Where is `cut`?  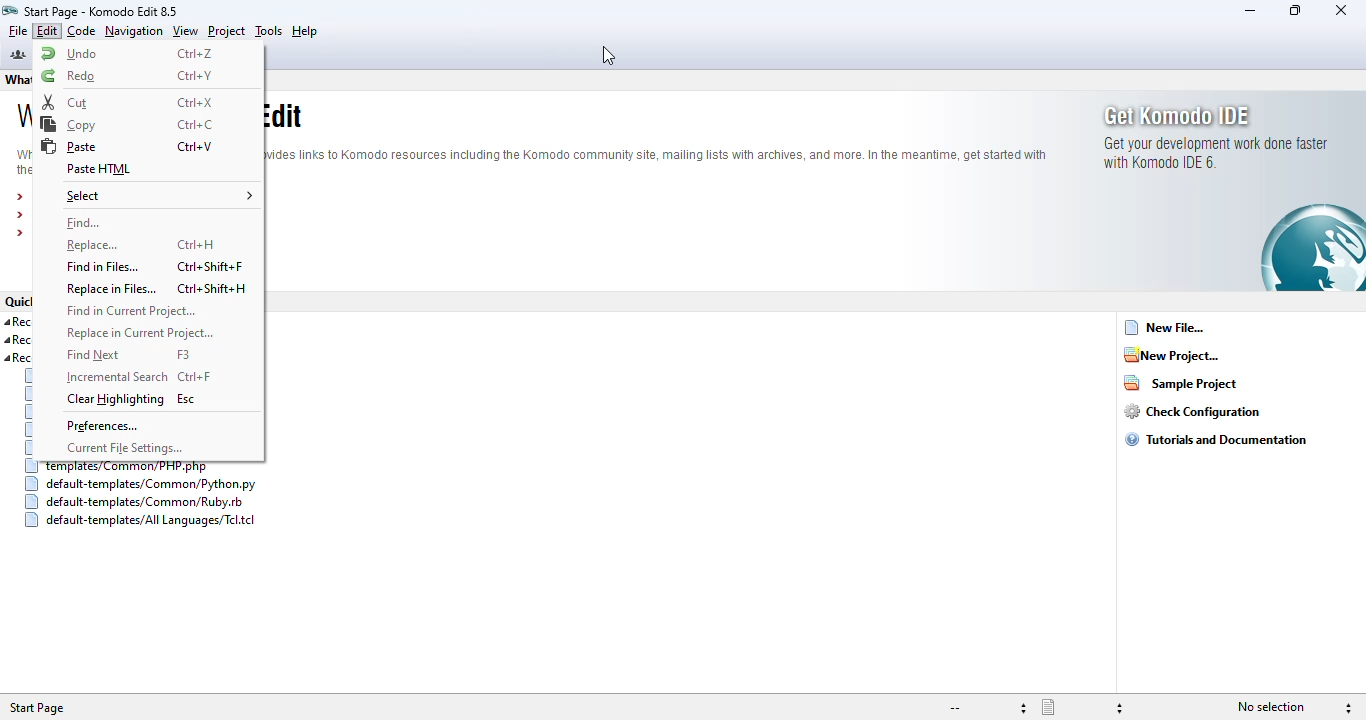
cut is located at coordinates (67, 102).